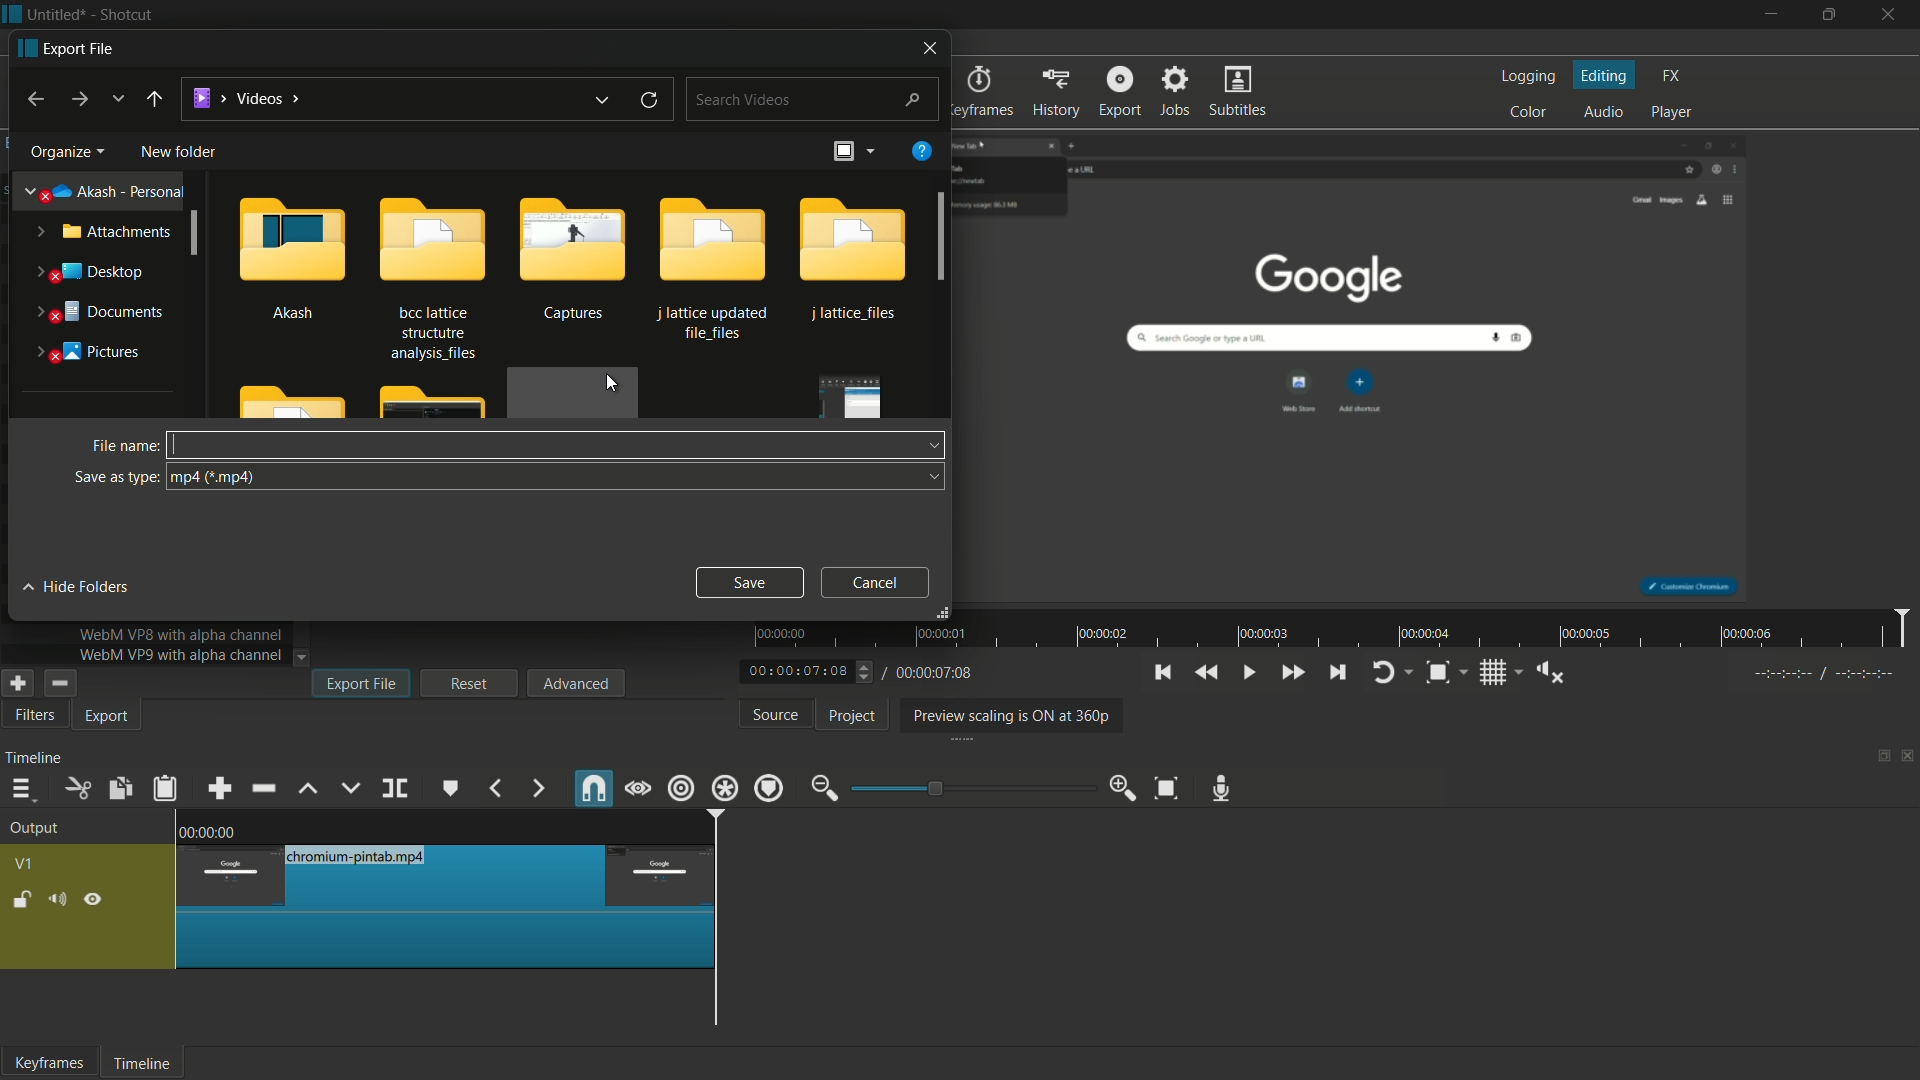 The image size is (1920, 1080). Describe the element at coordinates (1120, 90) in the screenshot. I see `export` at that location.